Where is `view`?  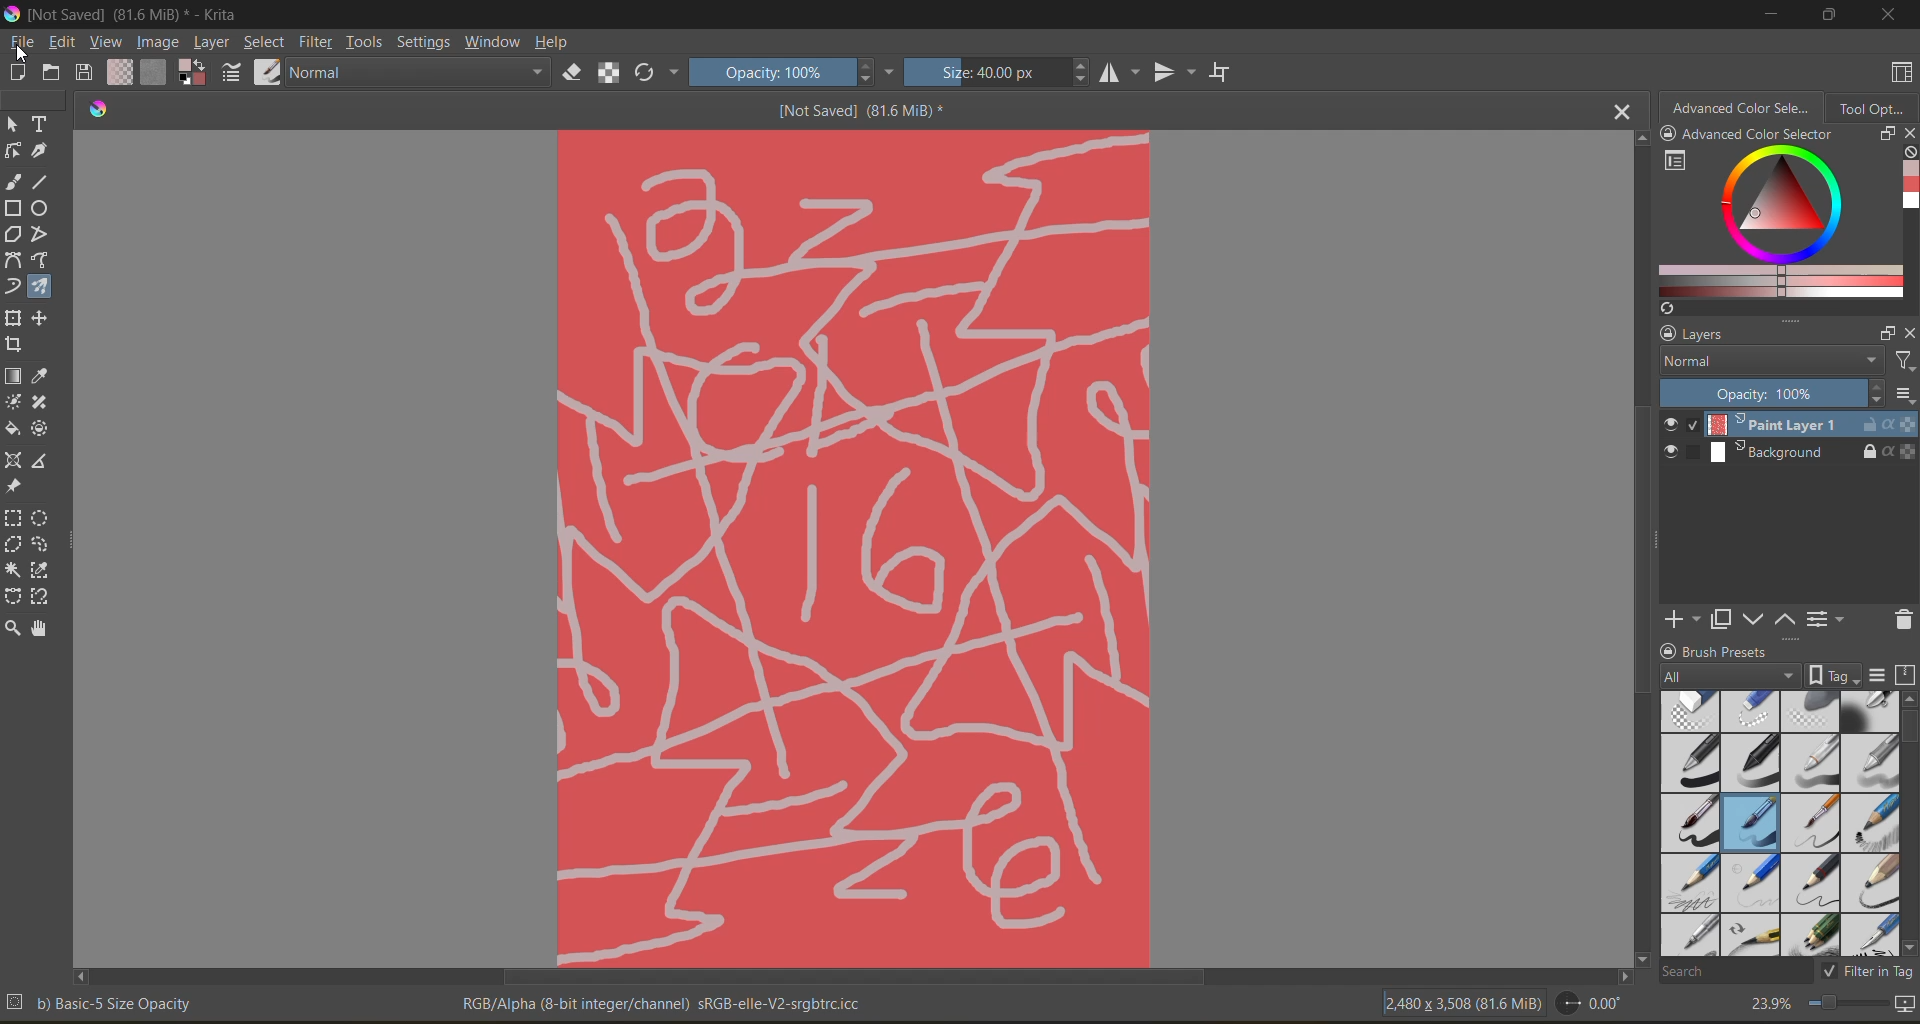
view is located at coordinates (107, 42).